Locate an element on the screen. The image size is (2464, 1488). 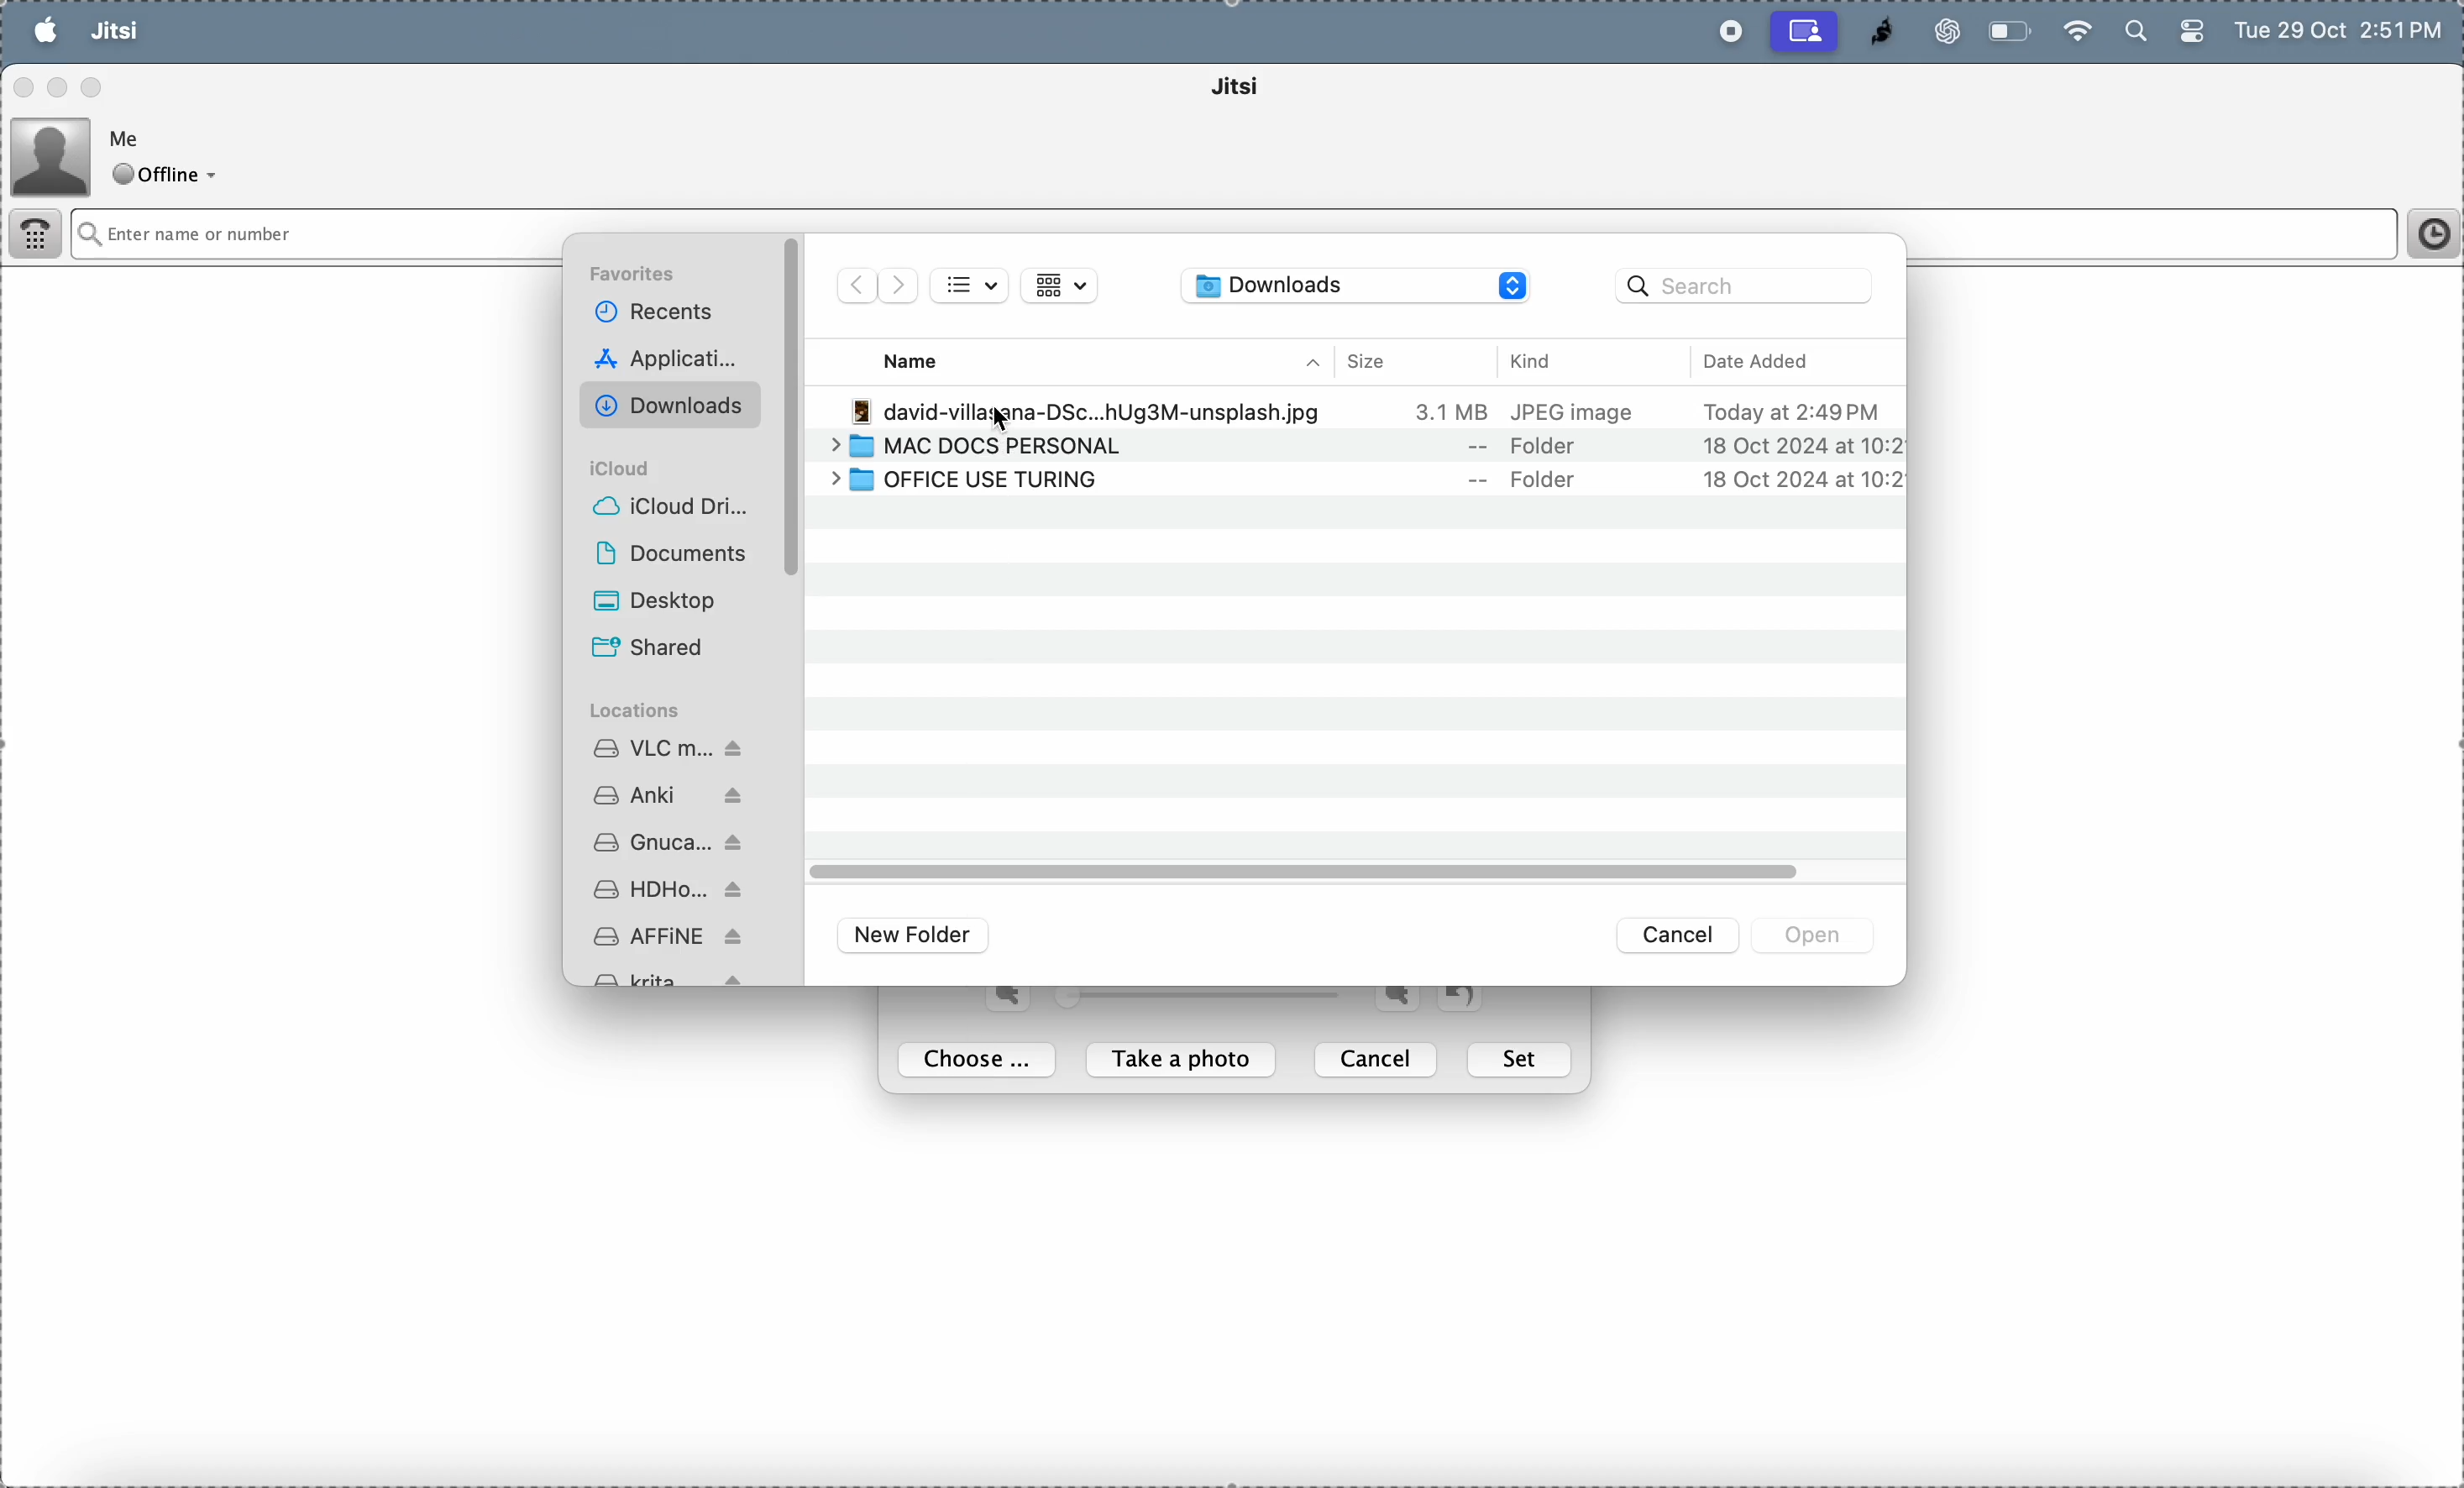
-] david-villasana-DSc...hUg3M-unsplash.jpg 3.1 MB JPEG image Today at 2:49PM is located at coordinates (1375, 411).